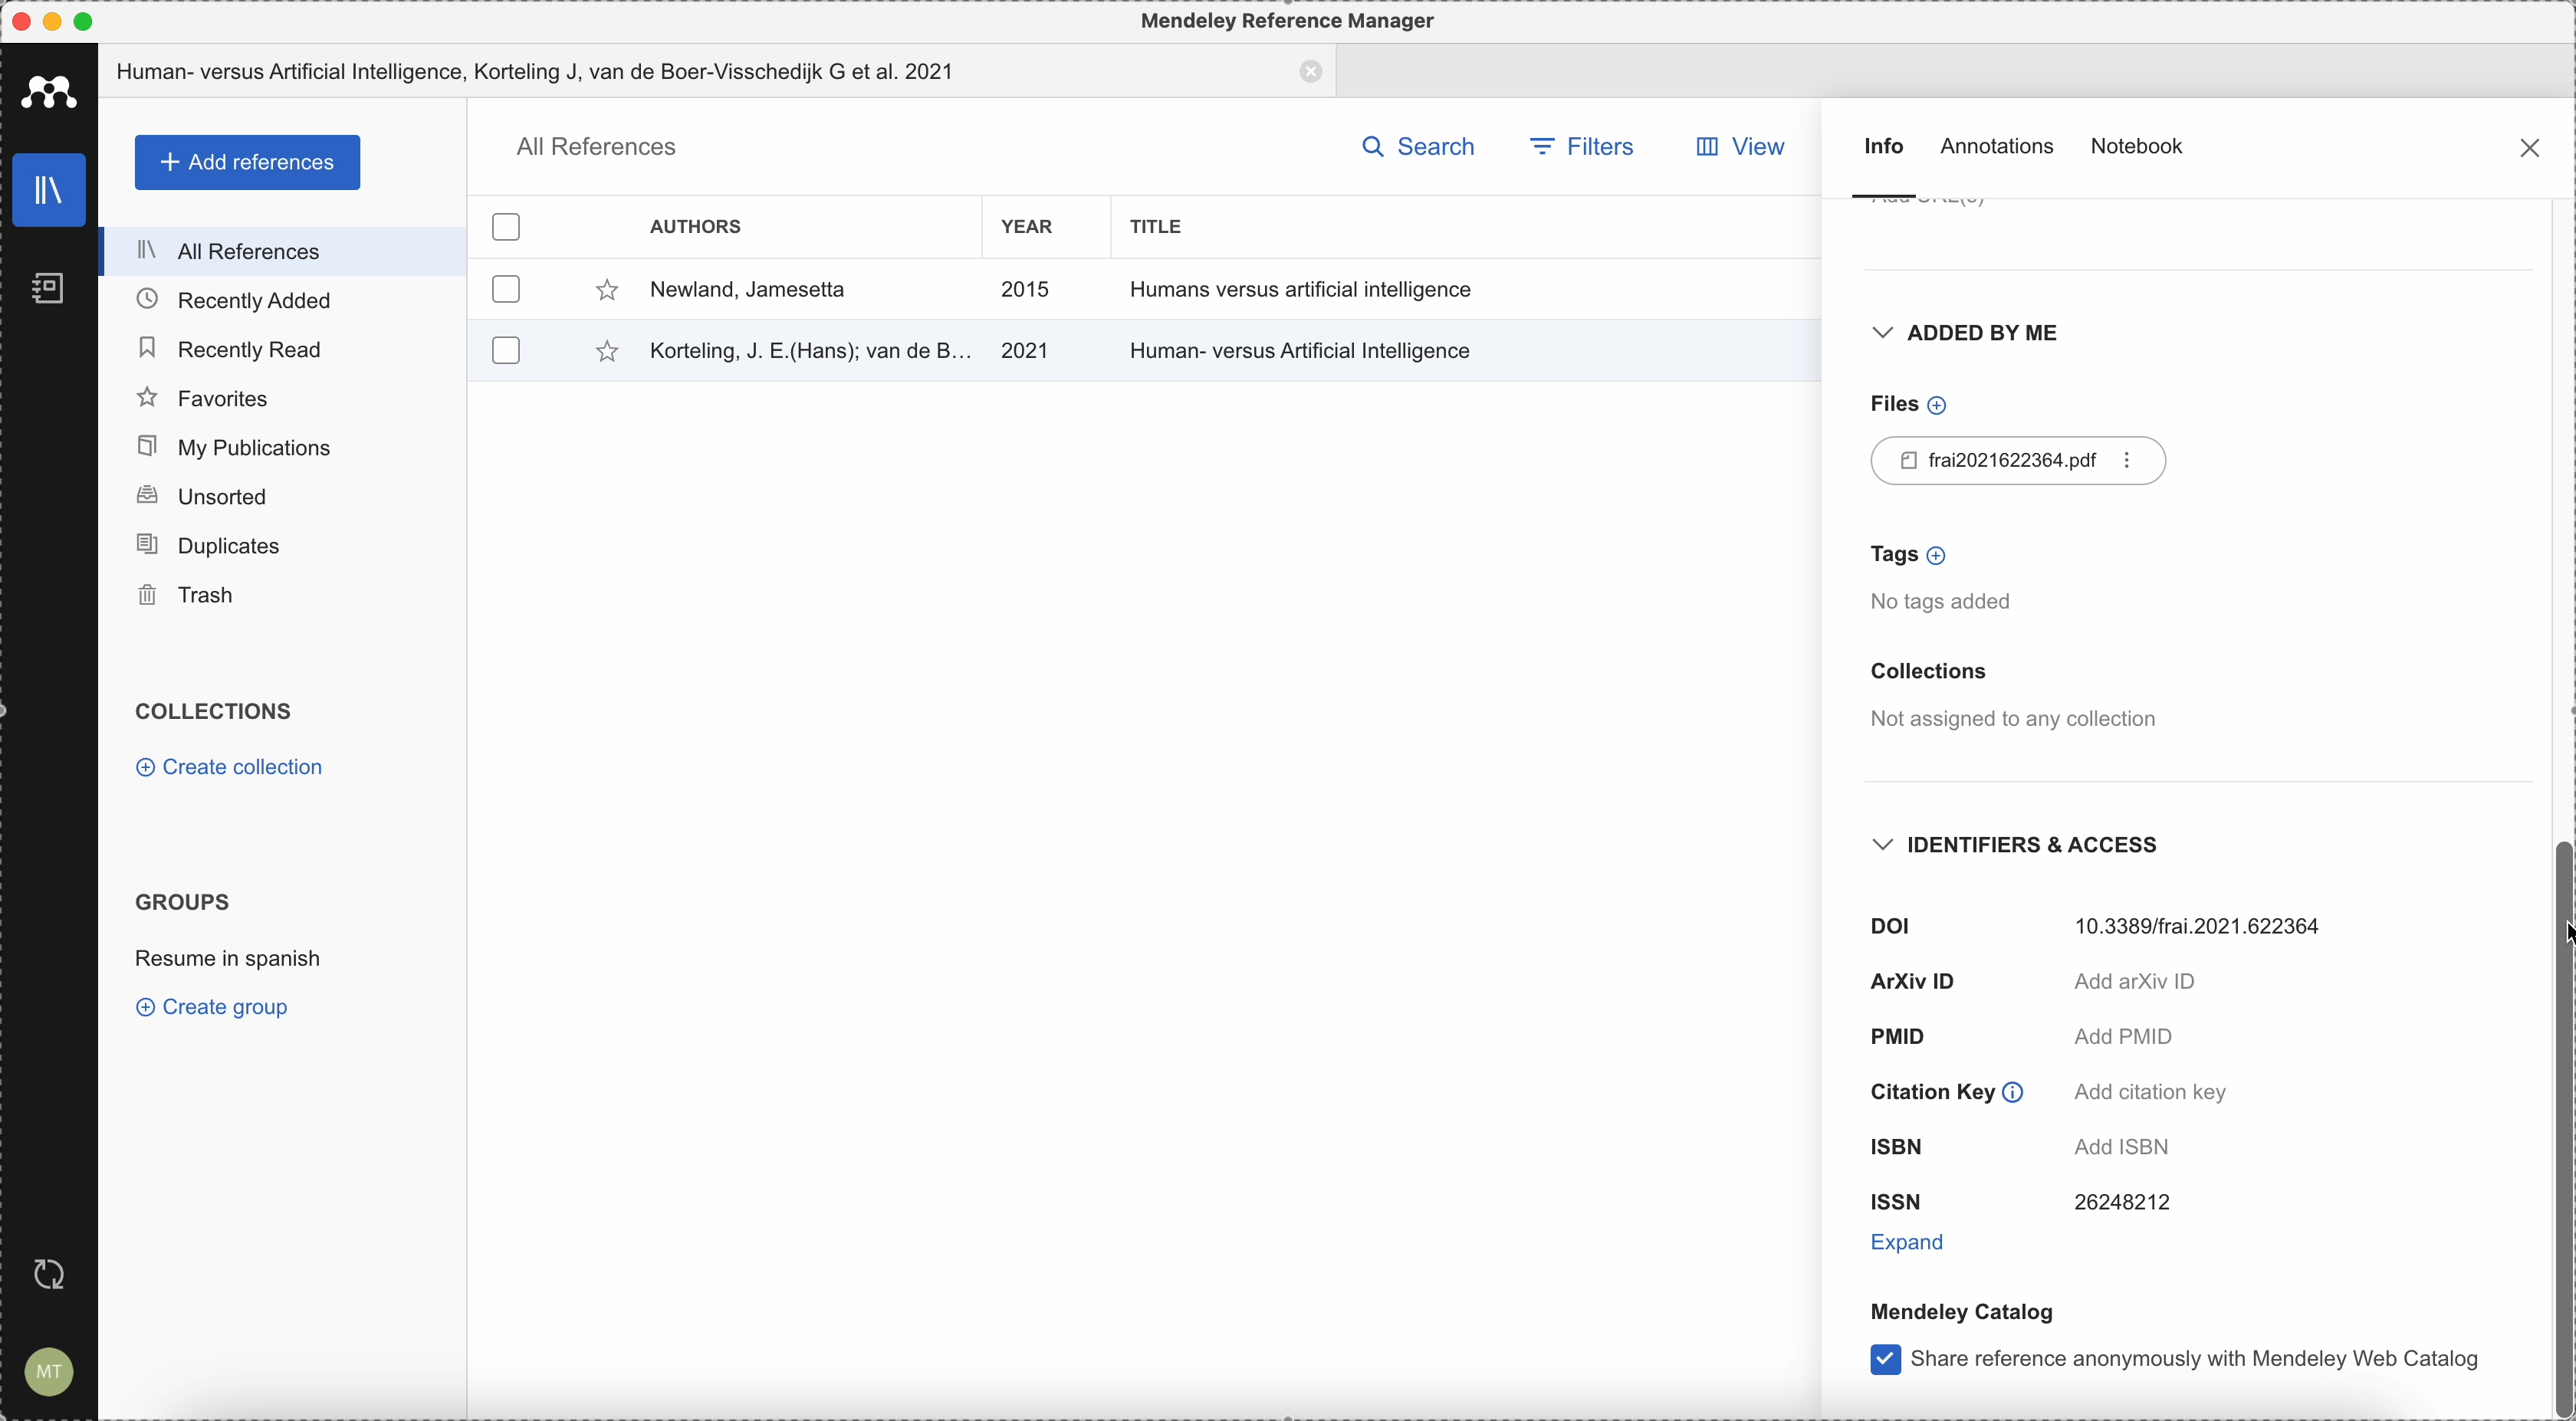 This screenshot has width=2576, height=1421. What do you see at coordinates (50, 1370) in the screenshot?
I see `account setting` at bounding box center [50, 1370].